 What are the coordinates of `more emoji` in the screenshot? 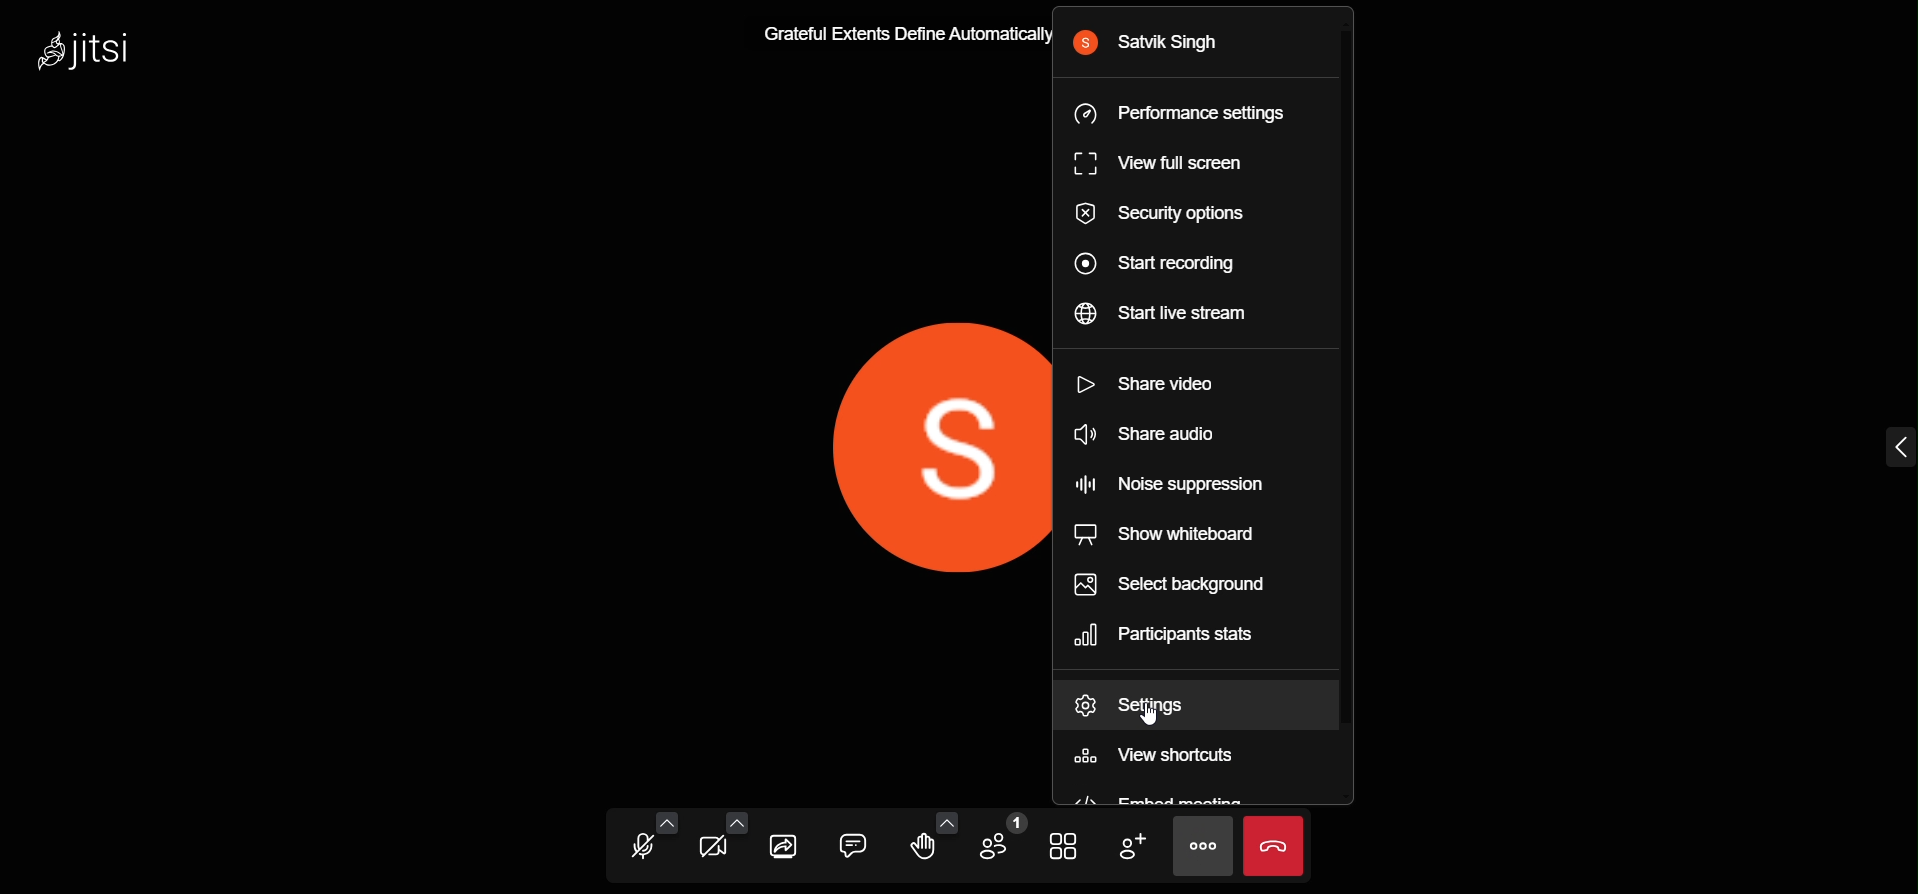 It's located at (945, 820).